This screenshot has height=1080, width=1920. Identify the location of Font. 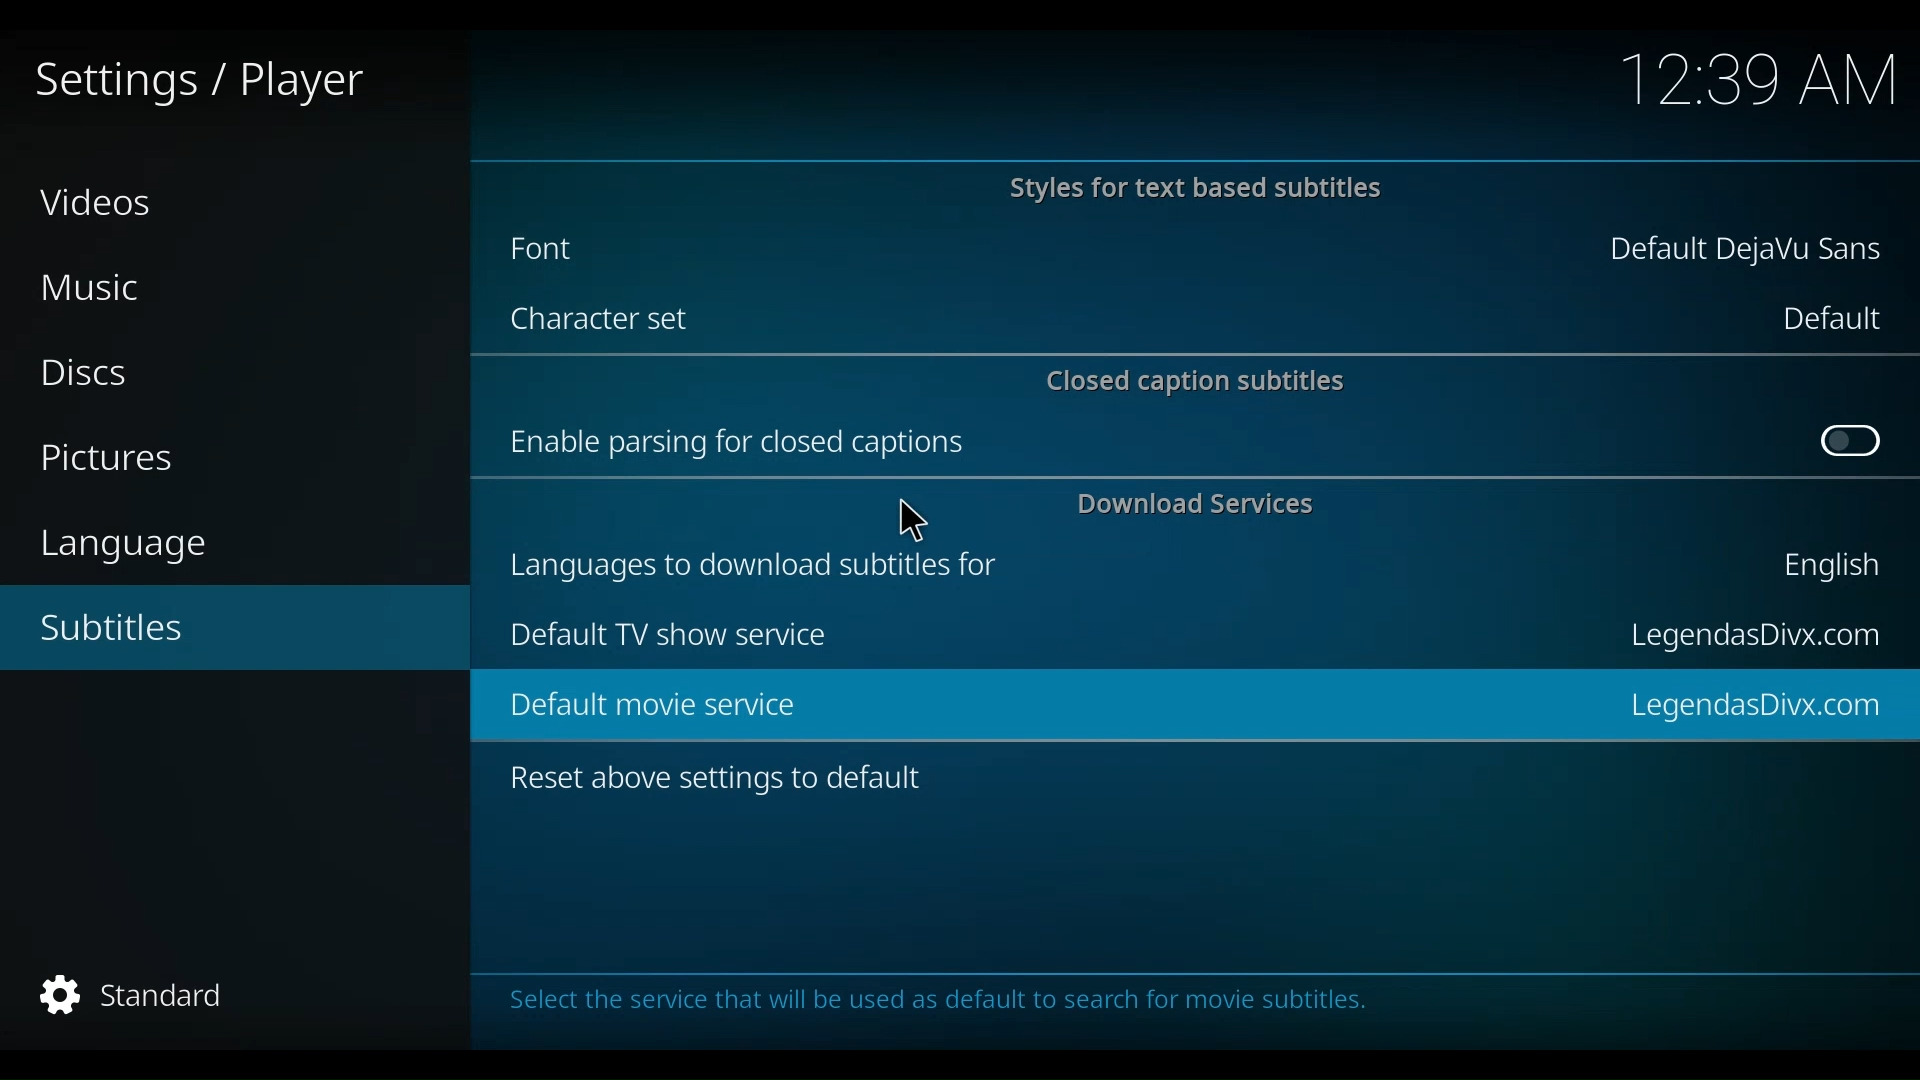
(567, 248).